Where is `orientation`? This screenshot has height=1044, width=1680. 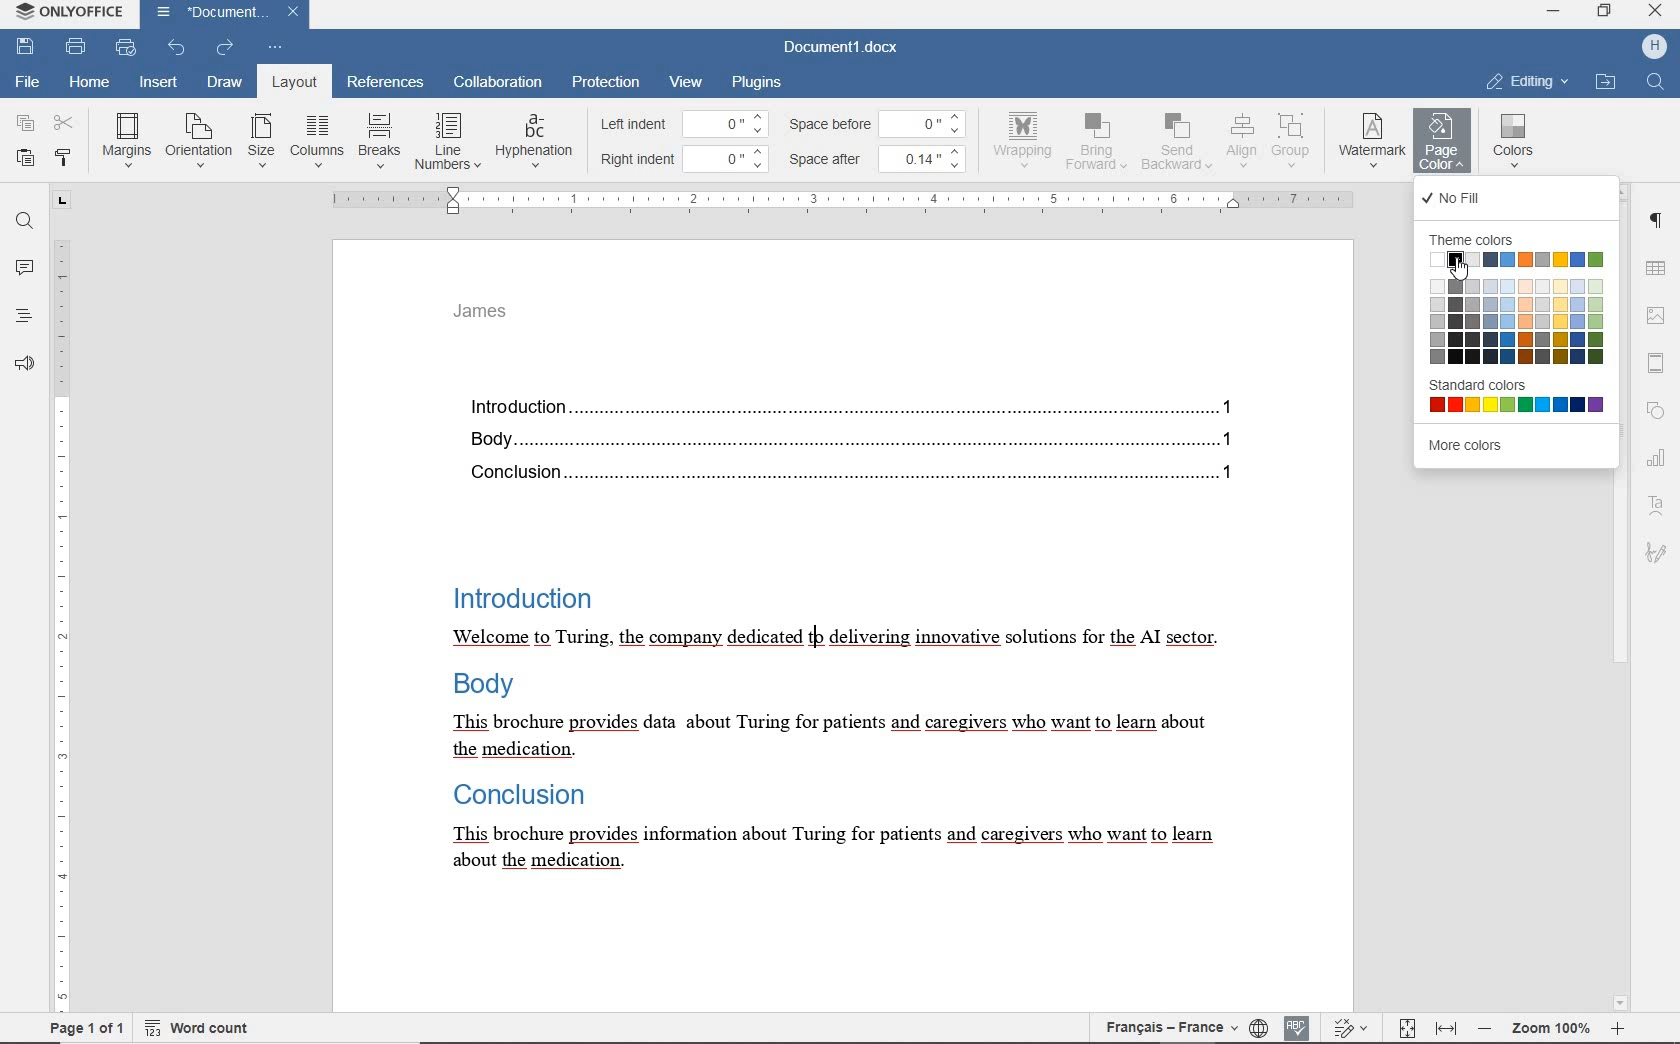 orientation is located at coordinates (197, 139).